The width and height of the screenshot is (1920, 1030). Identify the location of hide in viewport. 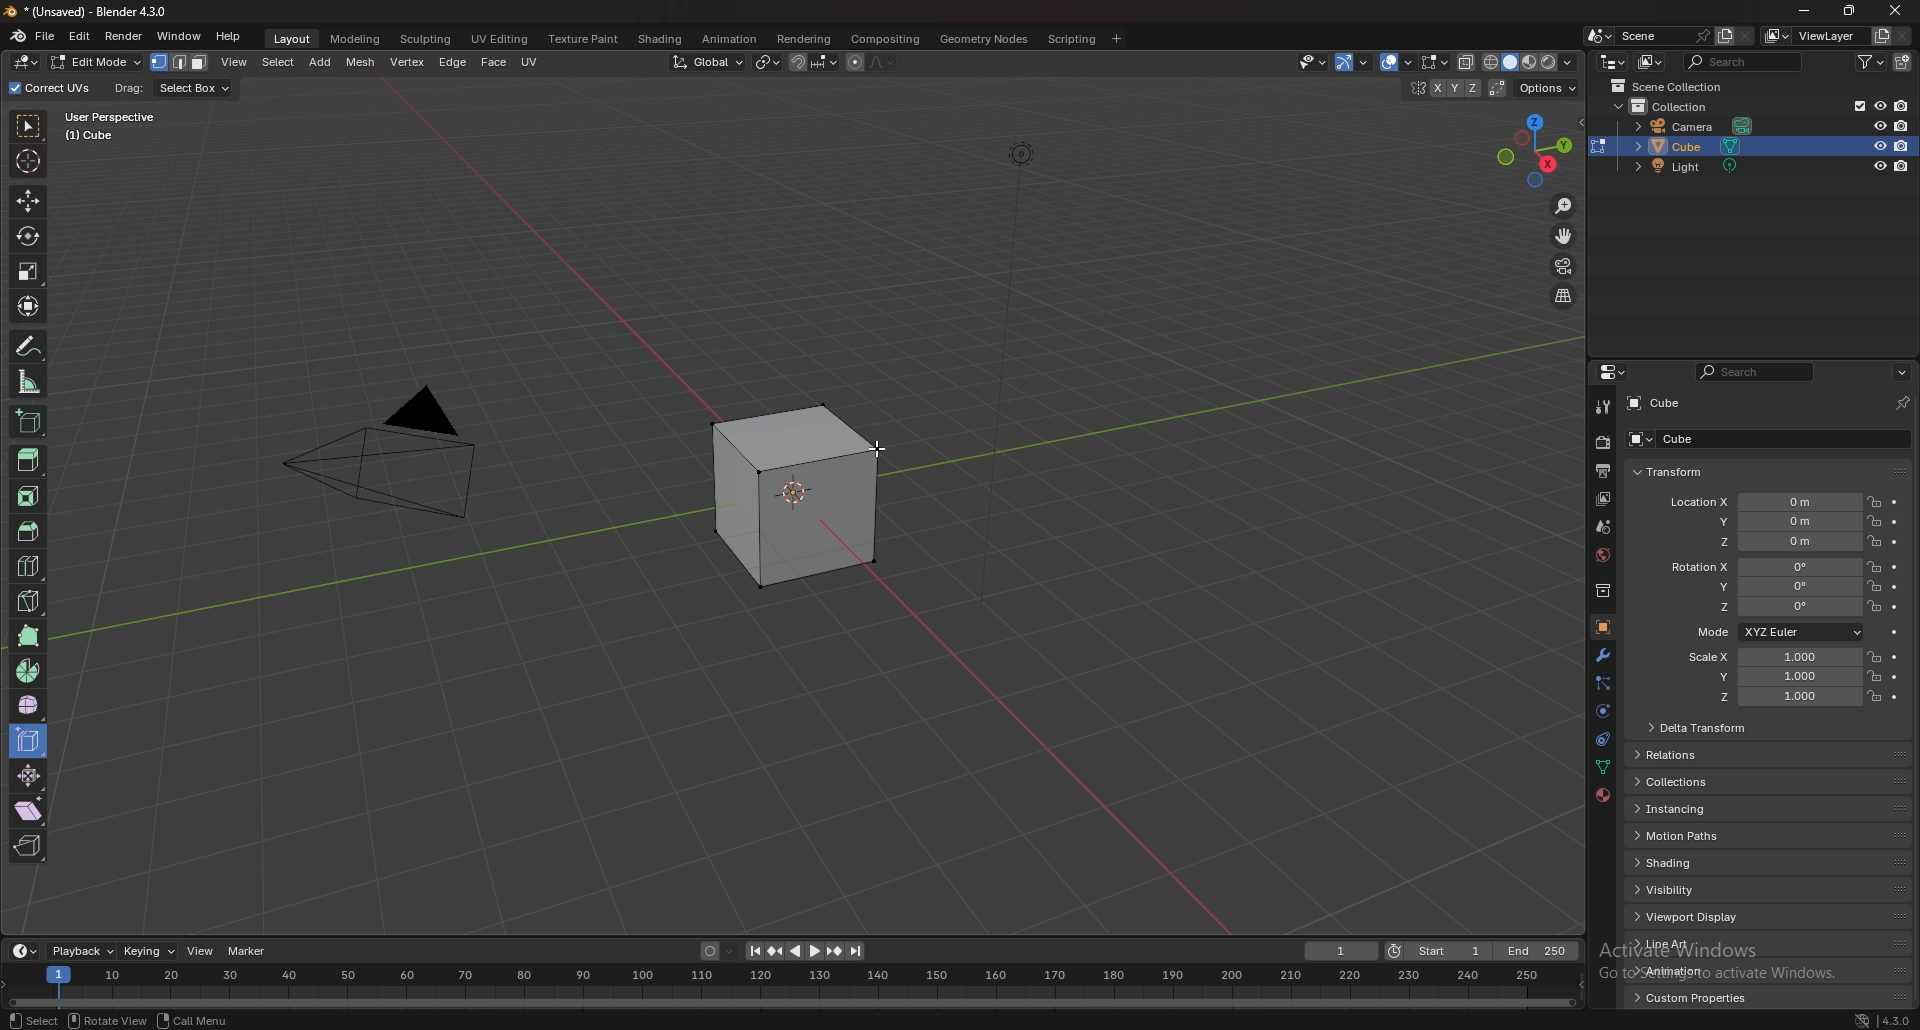
(1877, 125).